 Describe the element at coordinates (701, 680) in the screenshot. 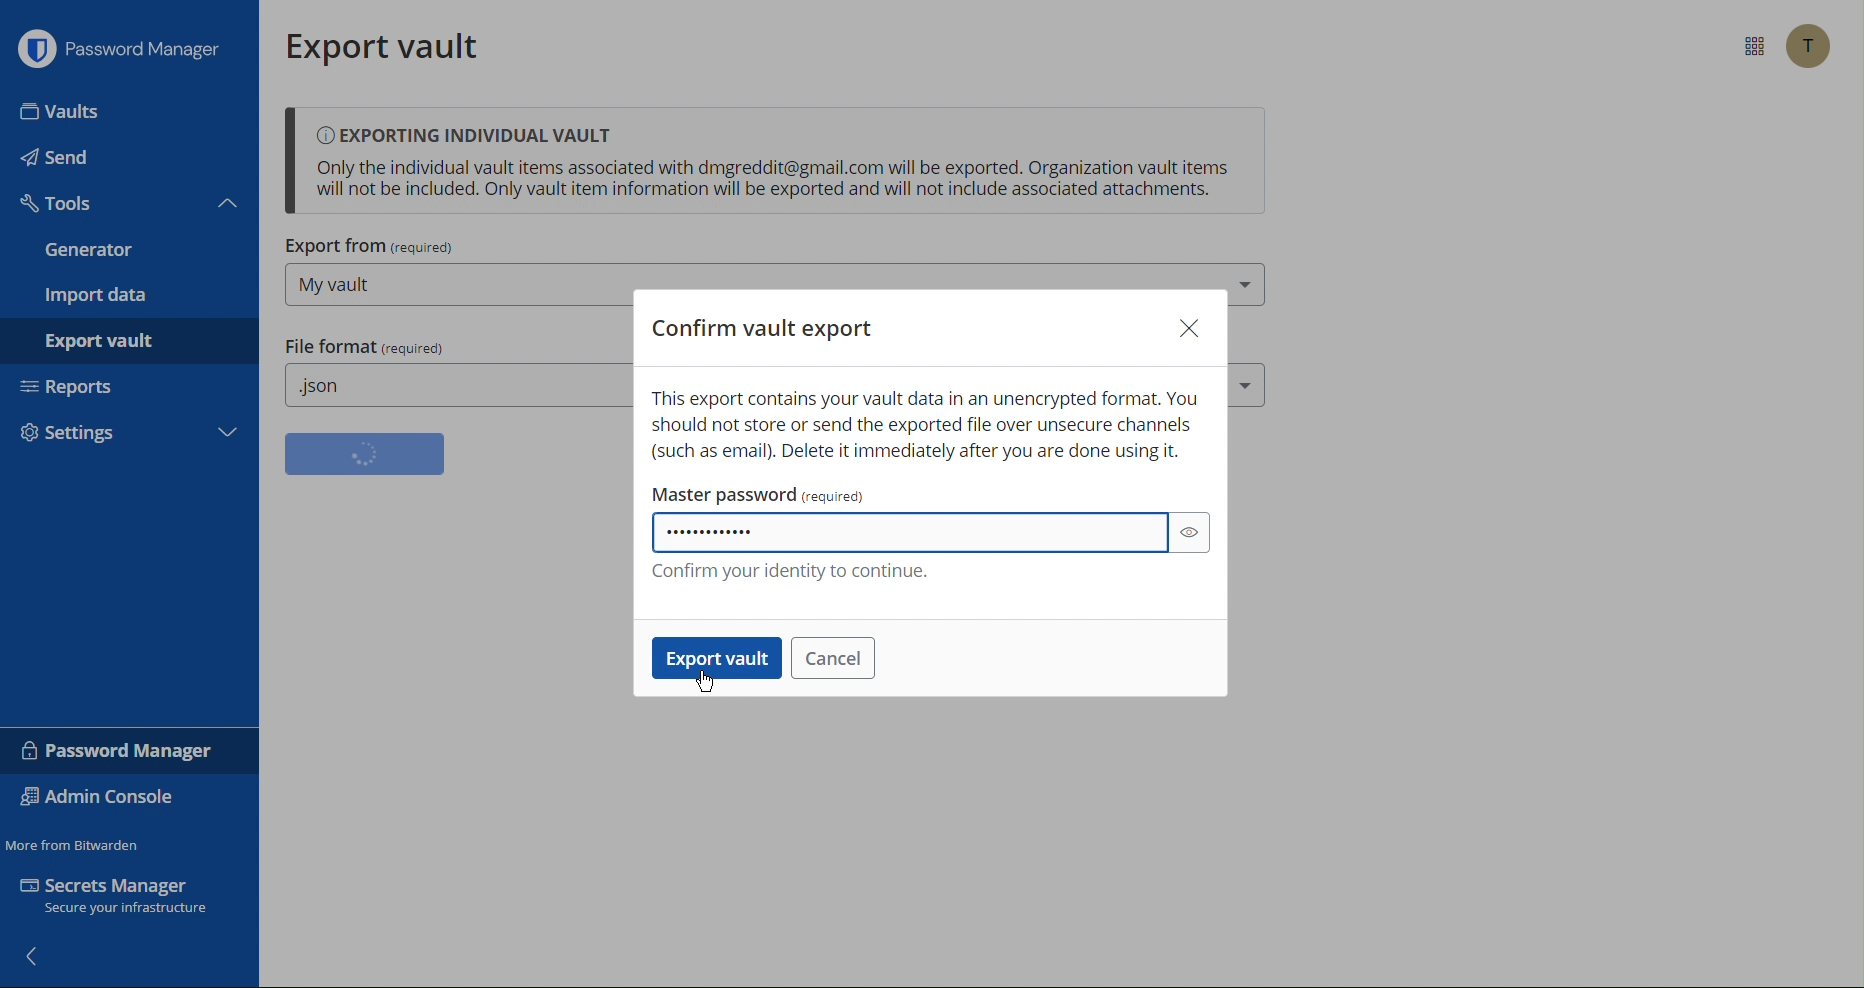

I see `Cursor` at that location.